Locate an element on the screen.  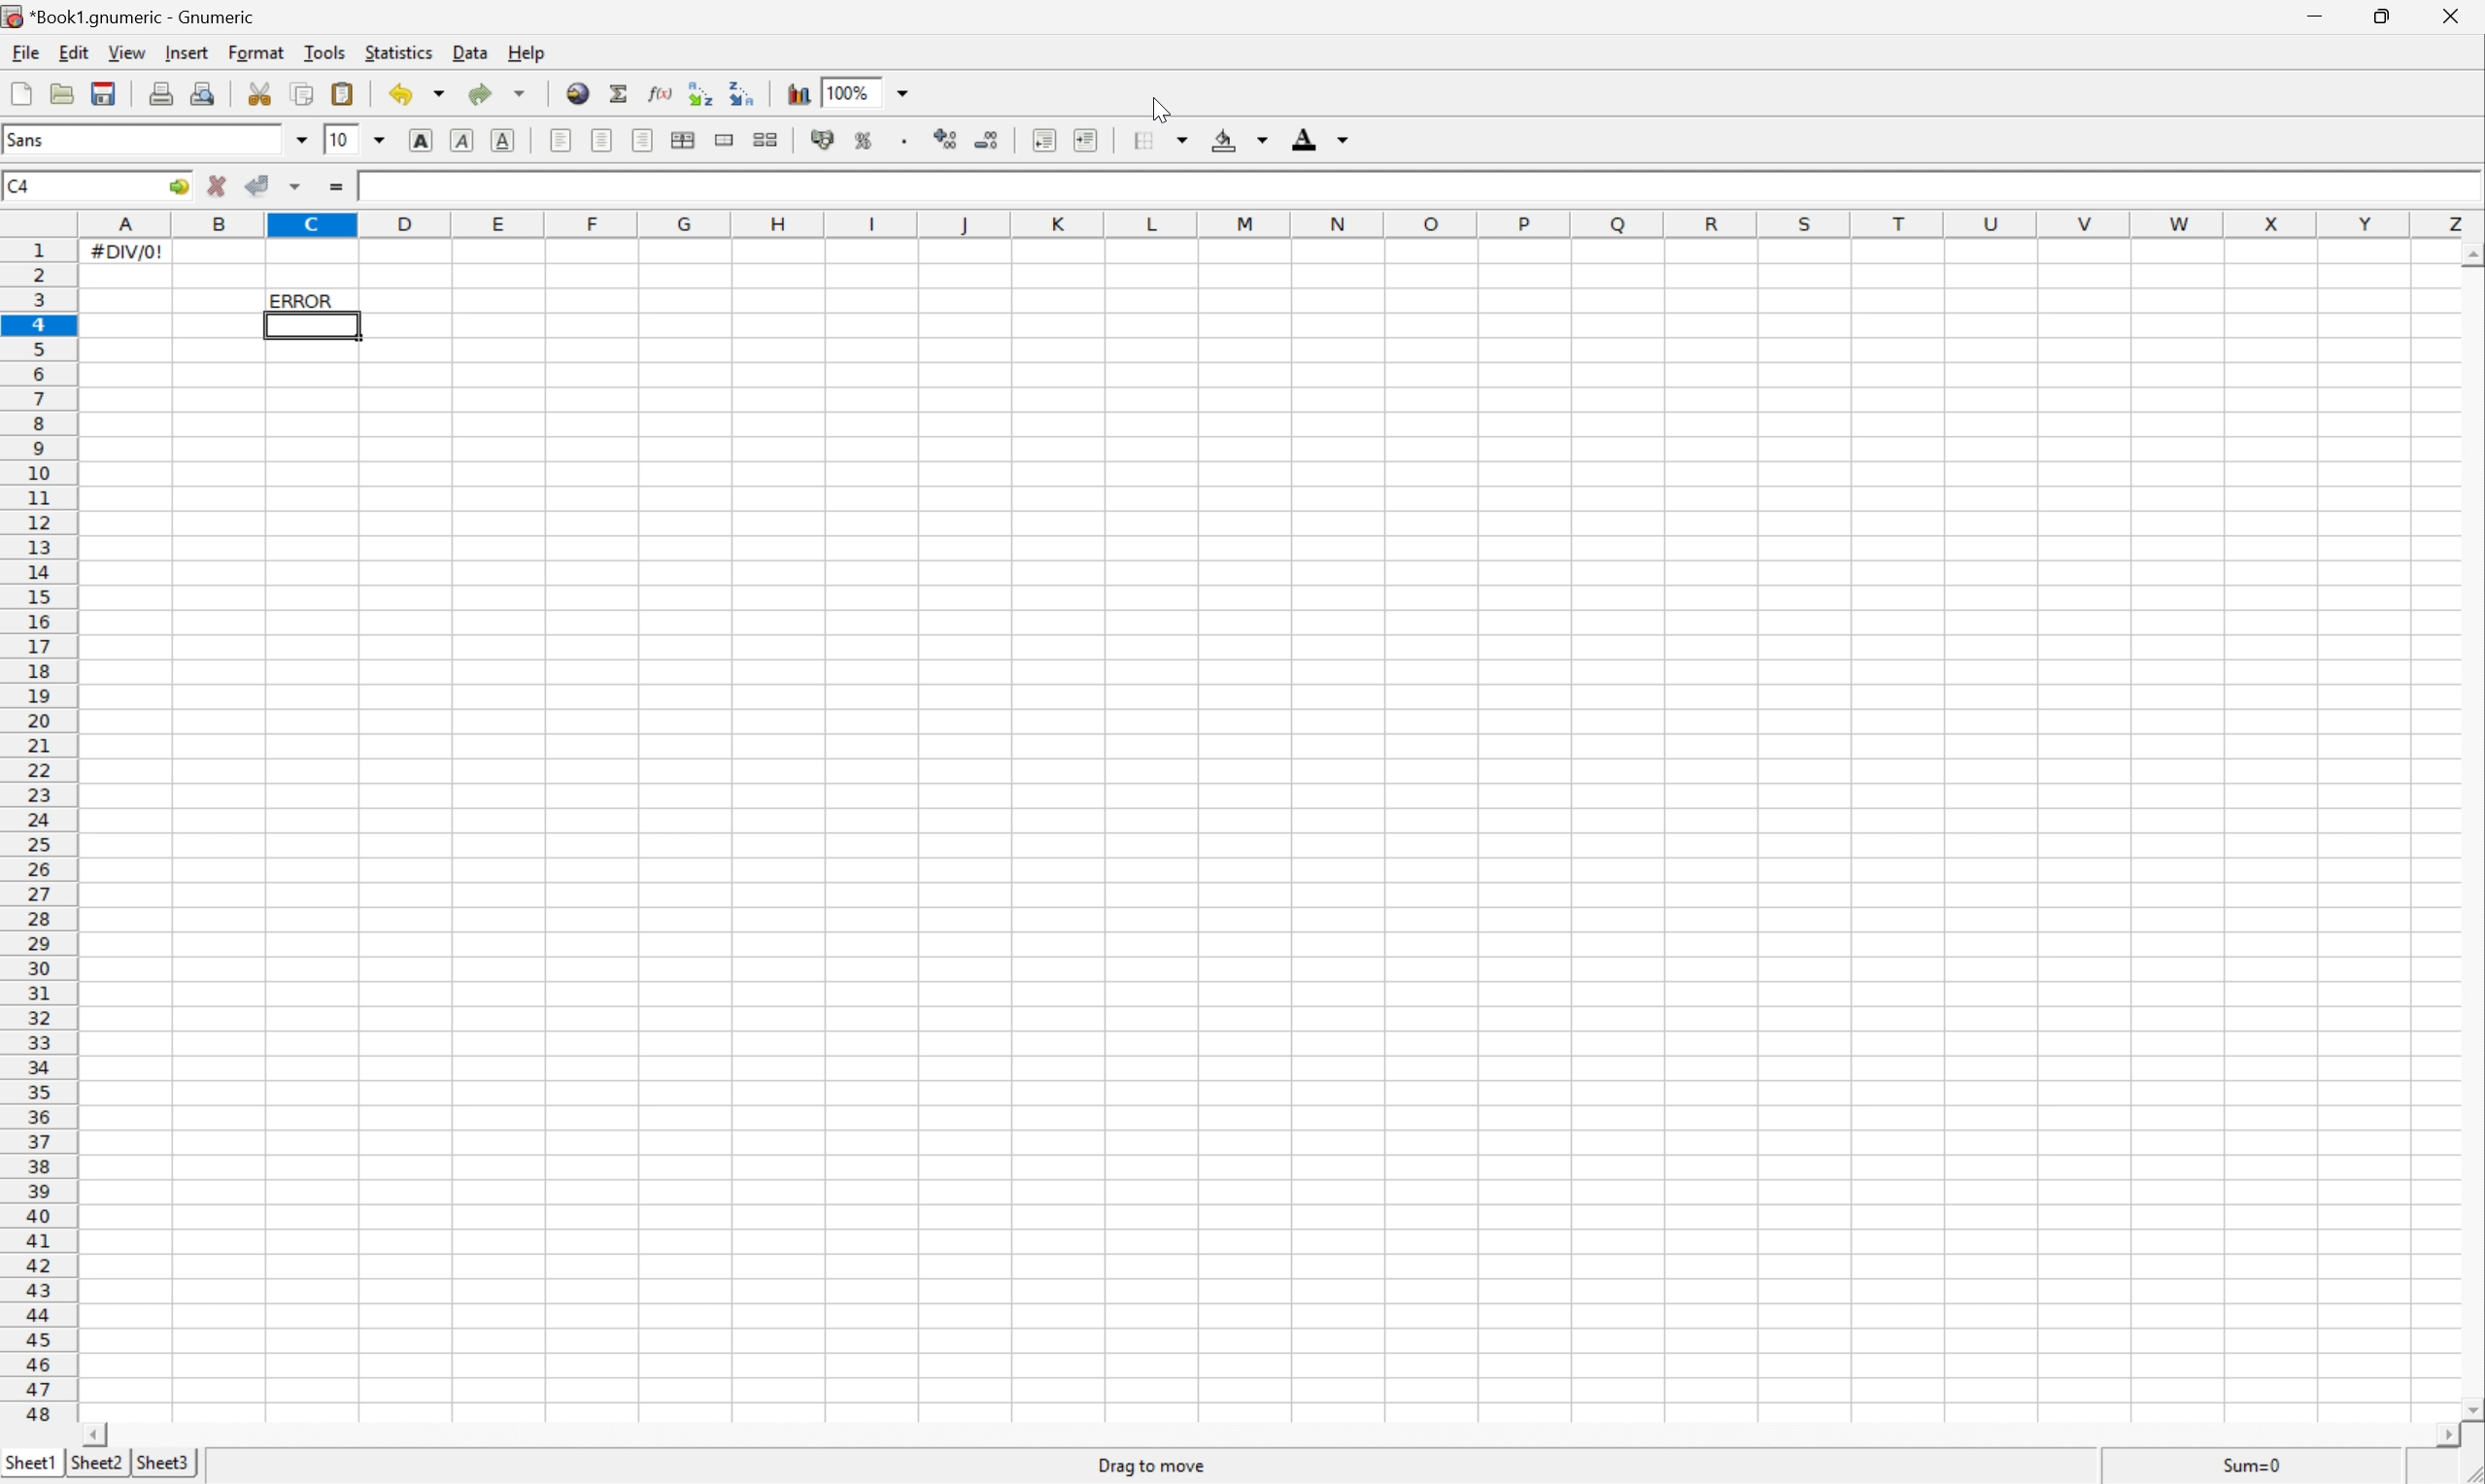
Drop down is located at coordinates (382, 139).